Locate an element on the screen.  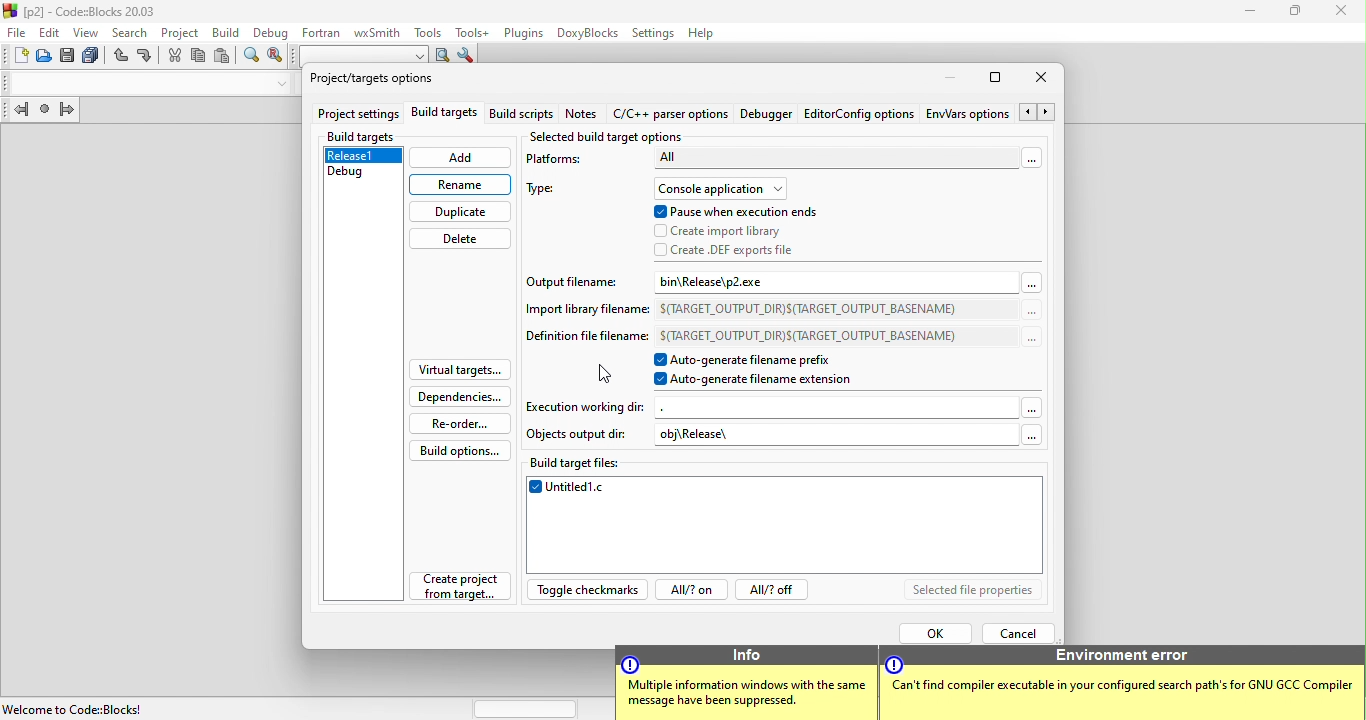
 is located at coordinates (1126, 656).